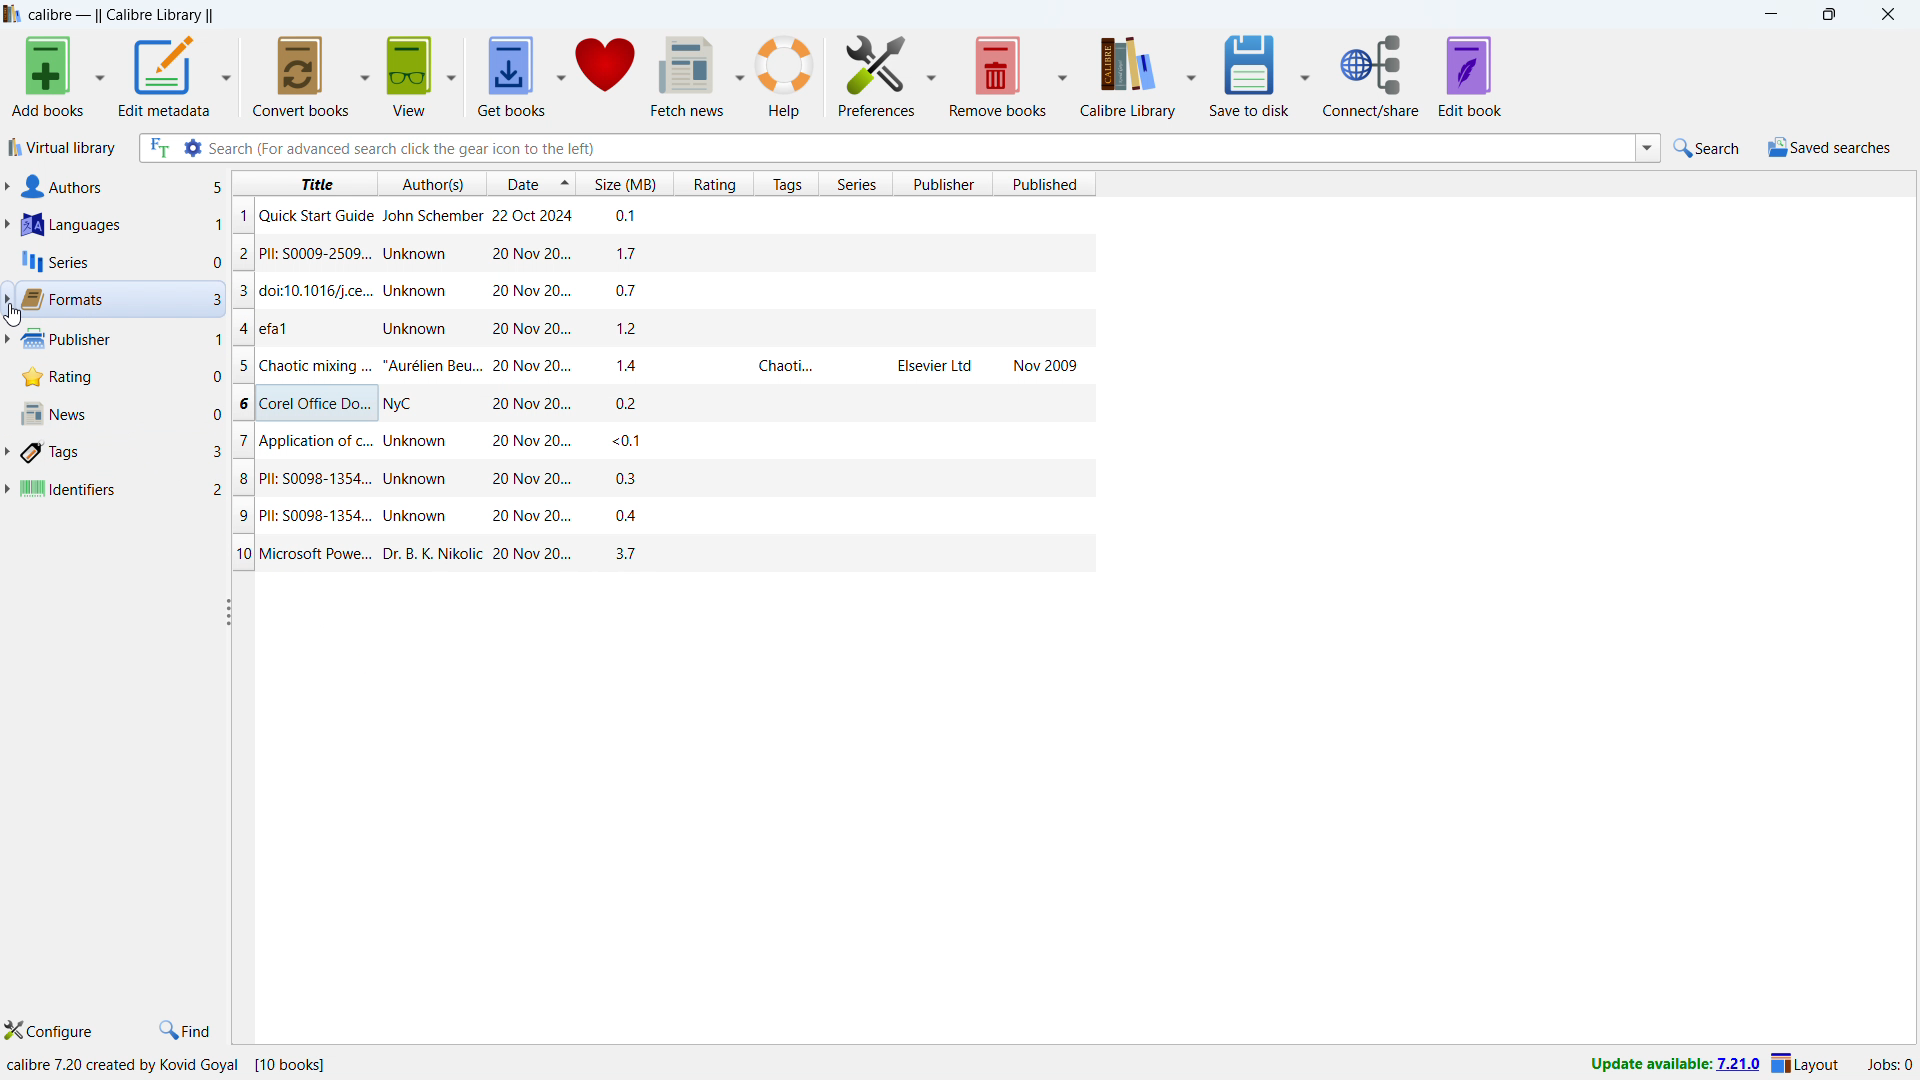  Describe the element at coordinates (7, 297) in the screenshot. I see `expand formats` at that location.